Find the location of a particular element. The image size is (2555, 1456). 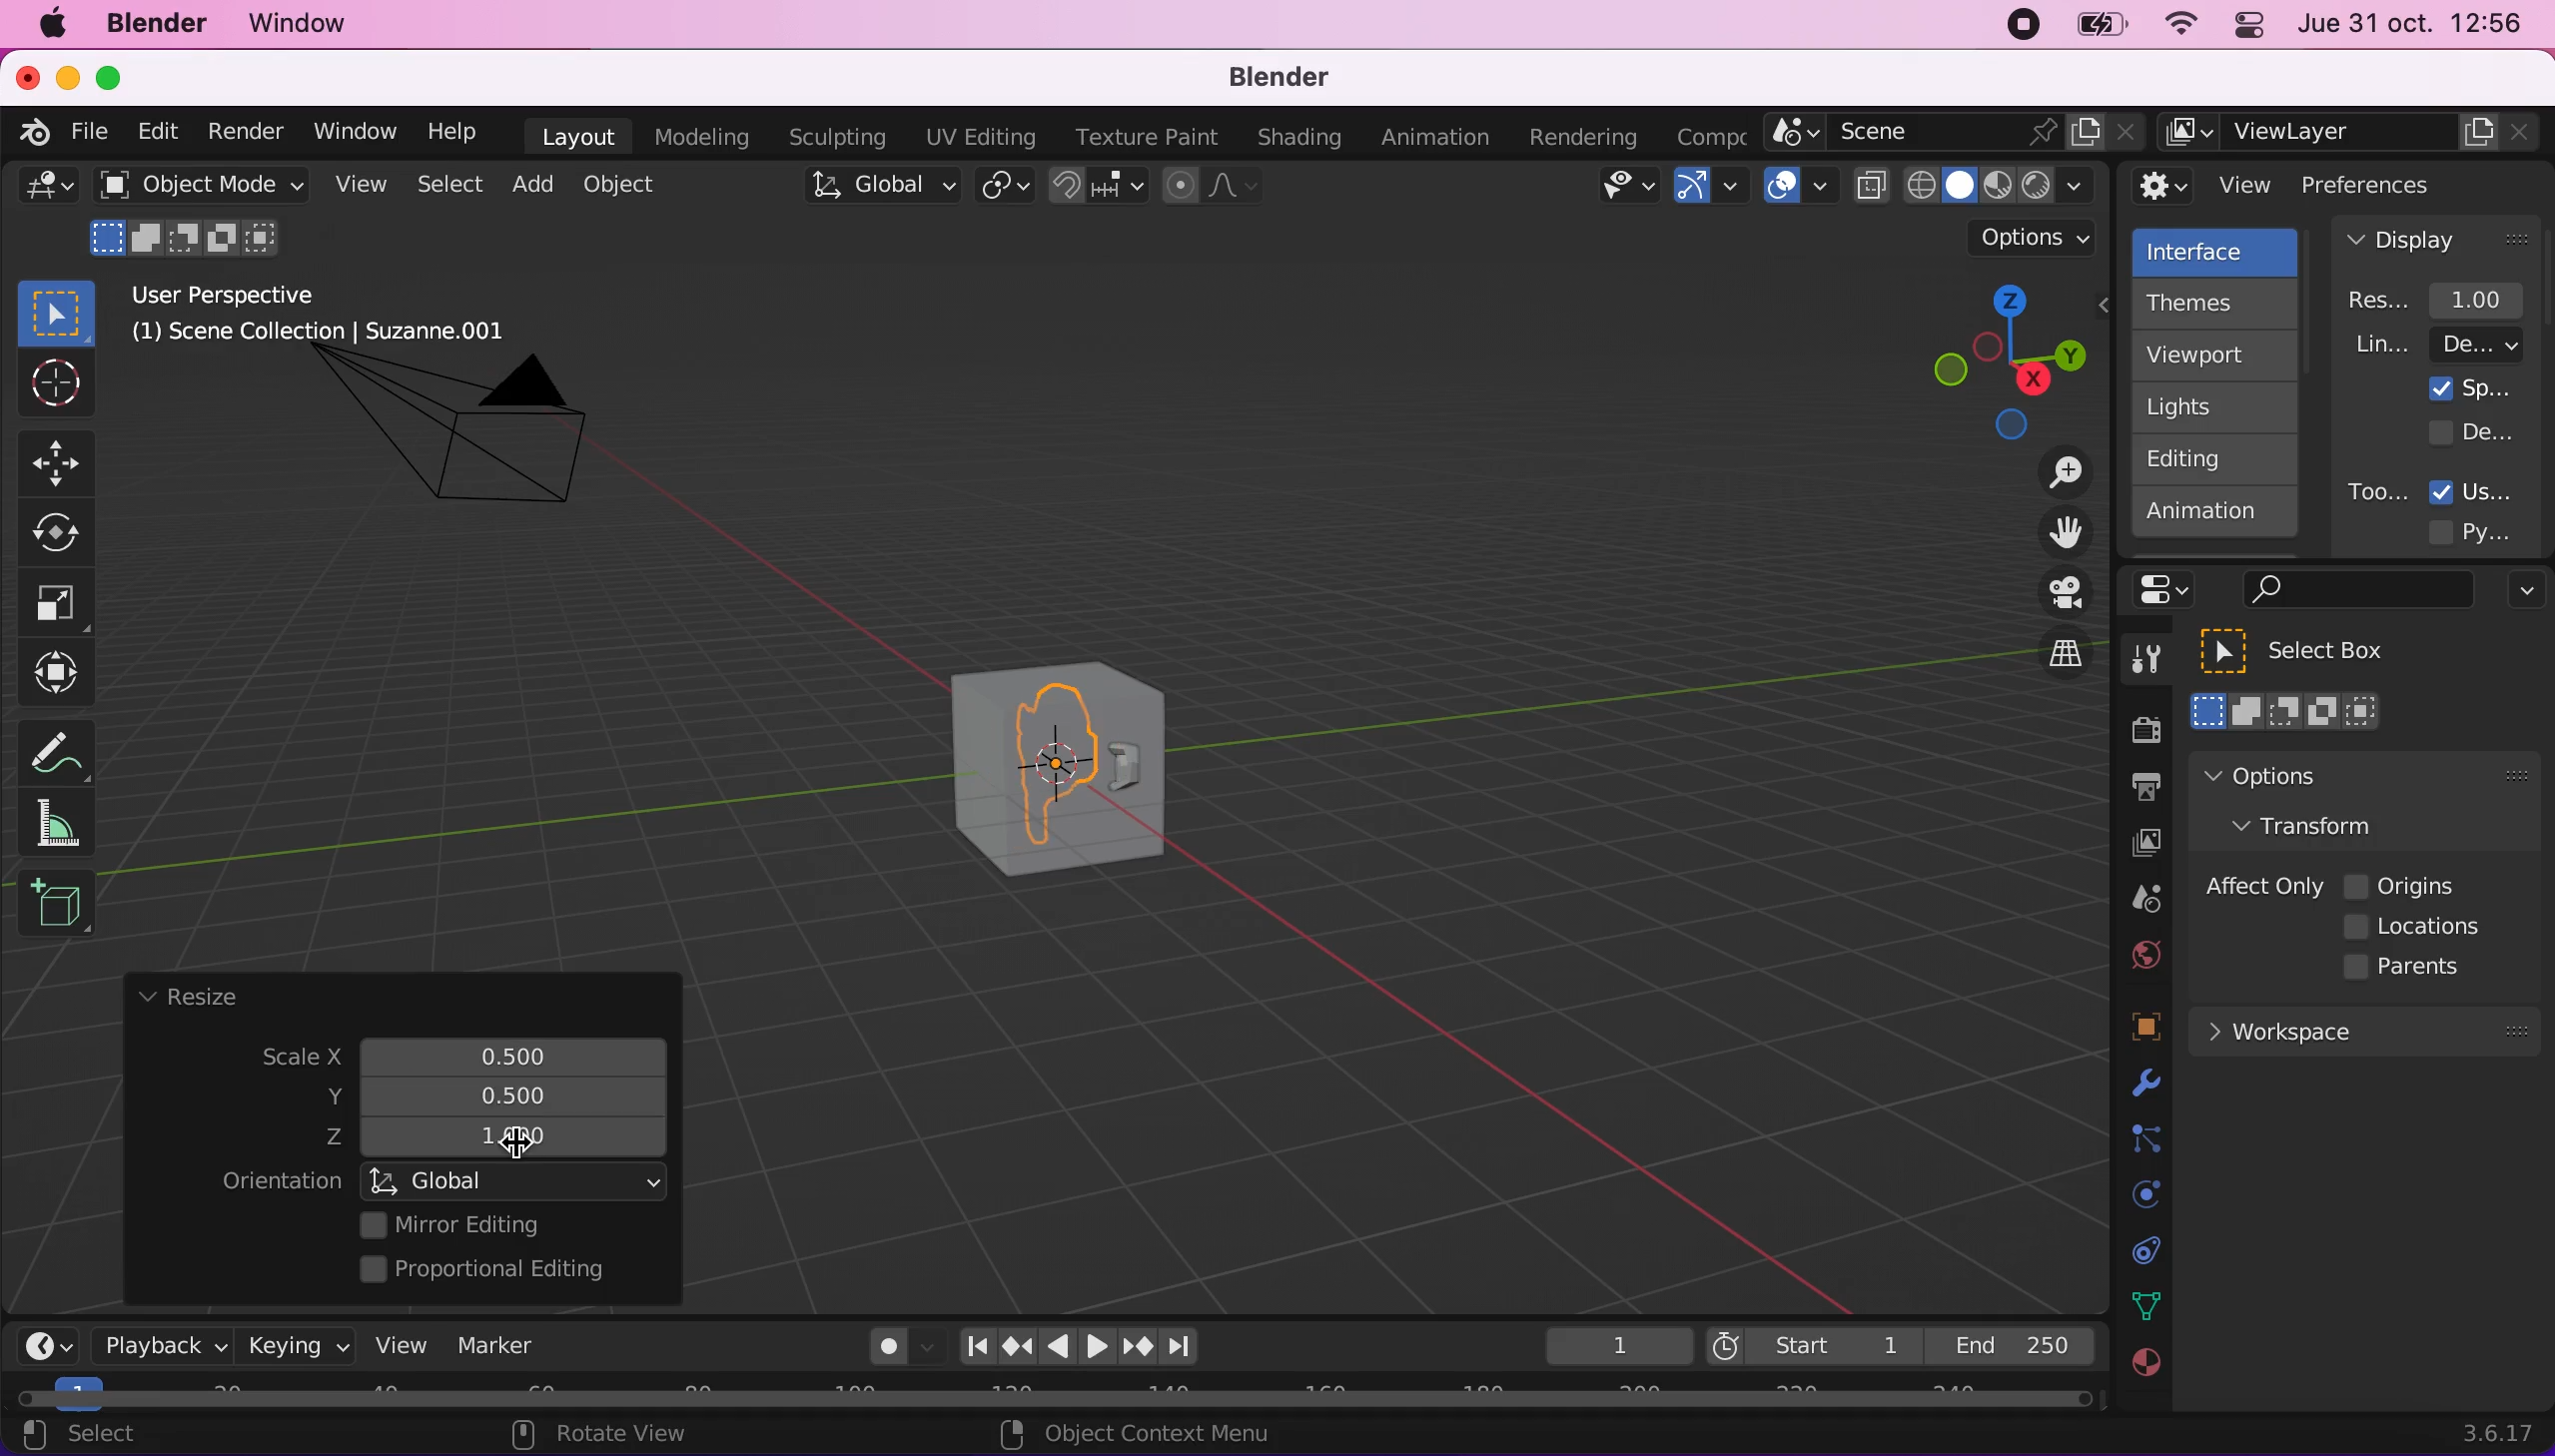

animation is located at coordinates (2216, 518).